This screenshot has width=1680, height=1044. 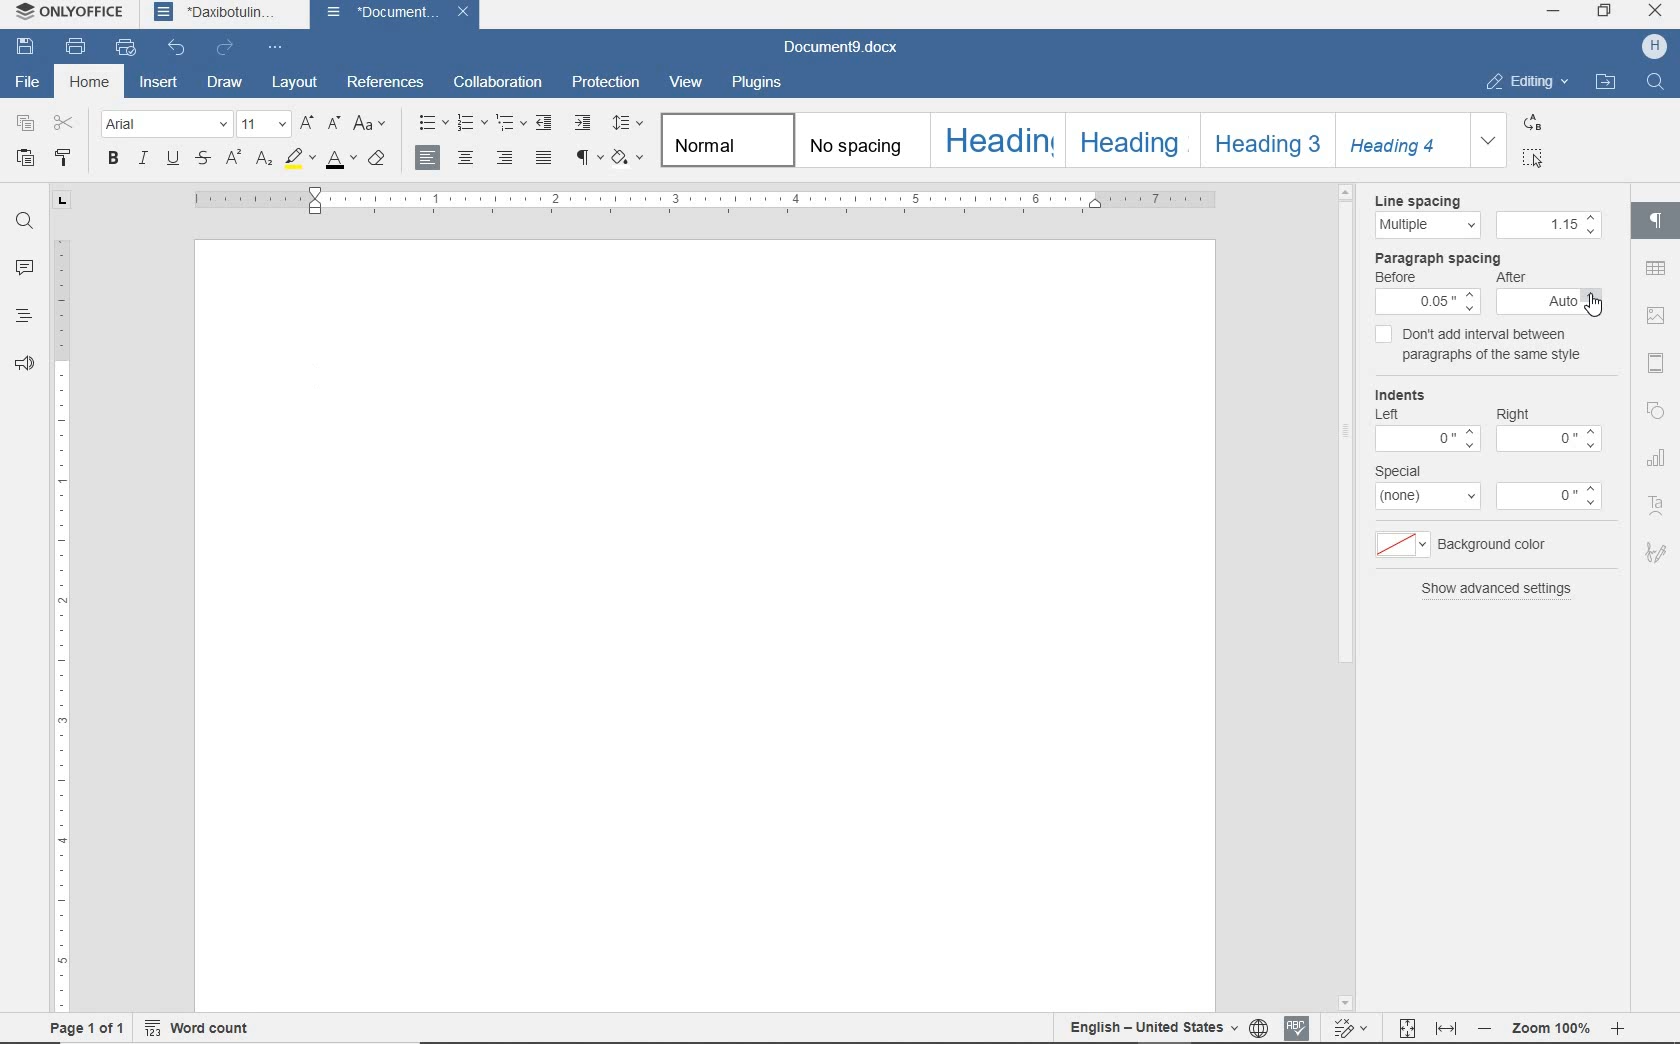 I want to click on multilevel list, so click(x=514, y=125).